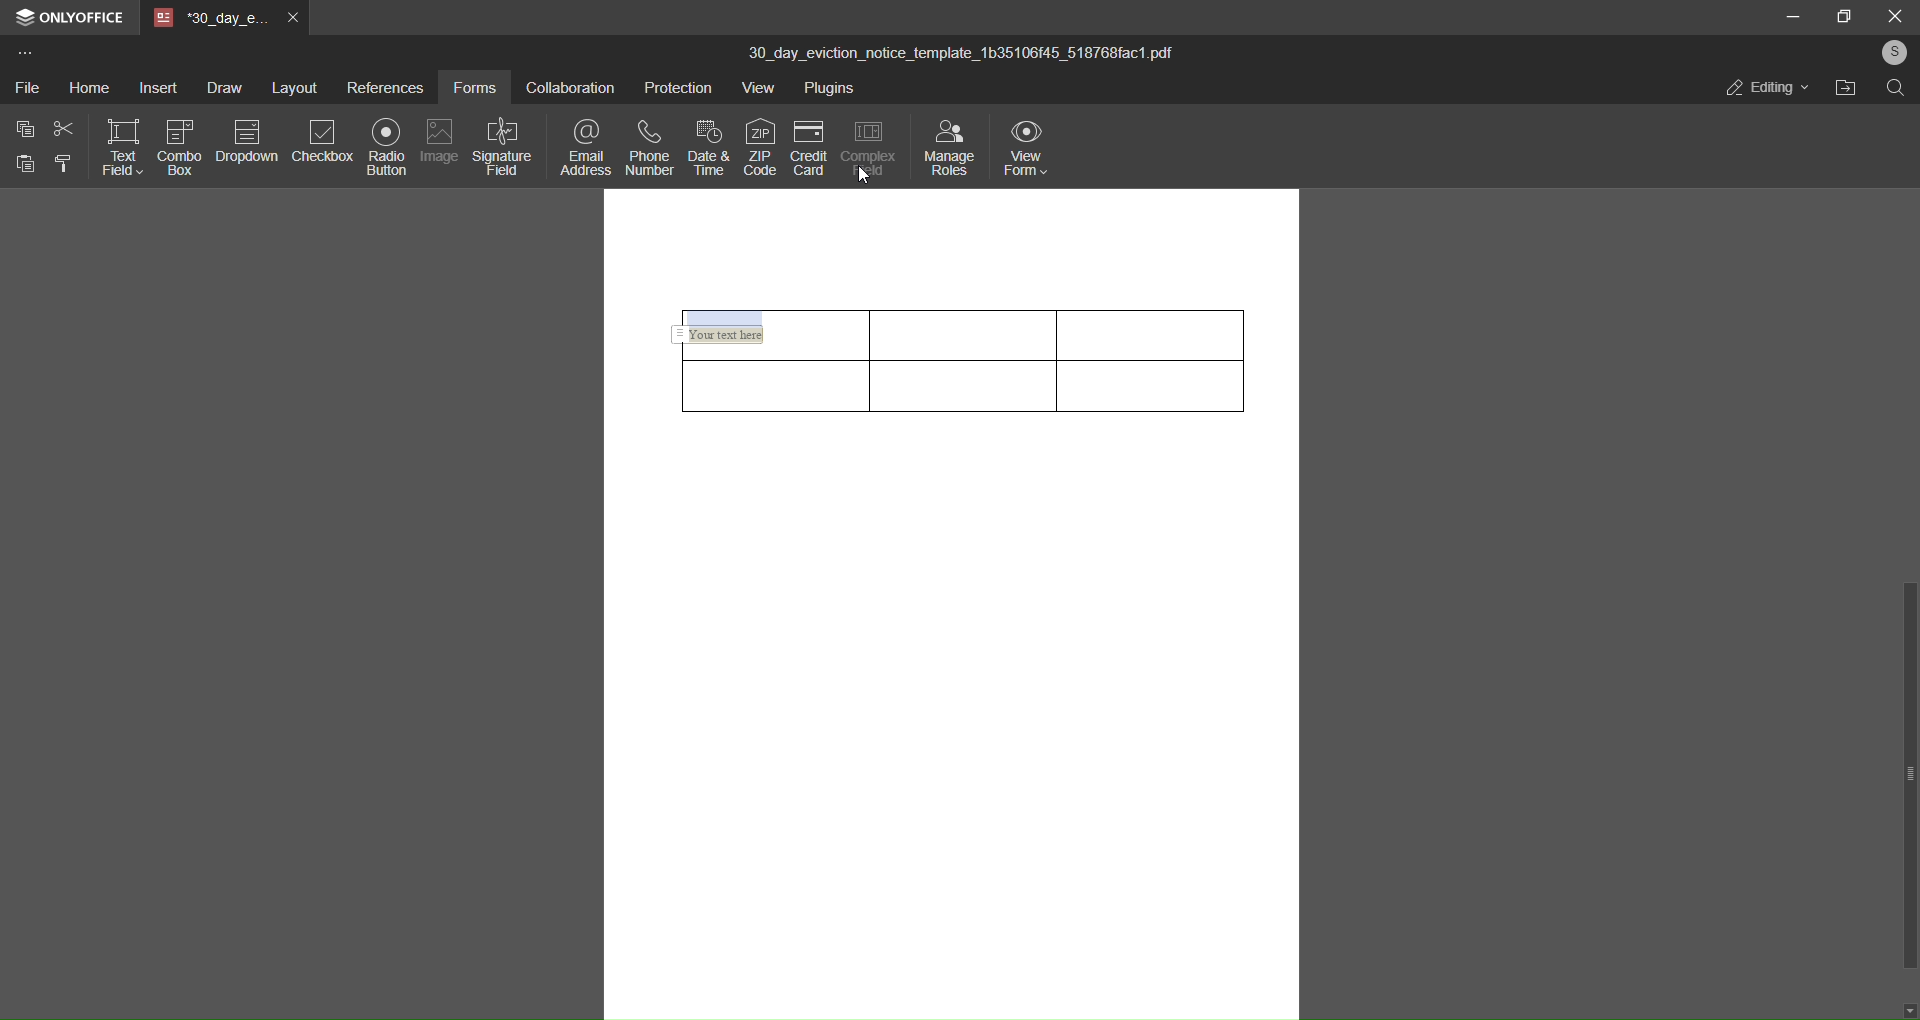  Describe the element at coordinates (25, 20) in the screenshot. I see `logo` at that location.